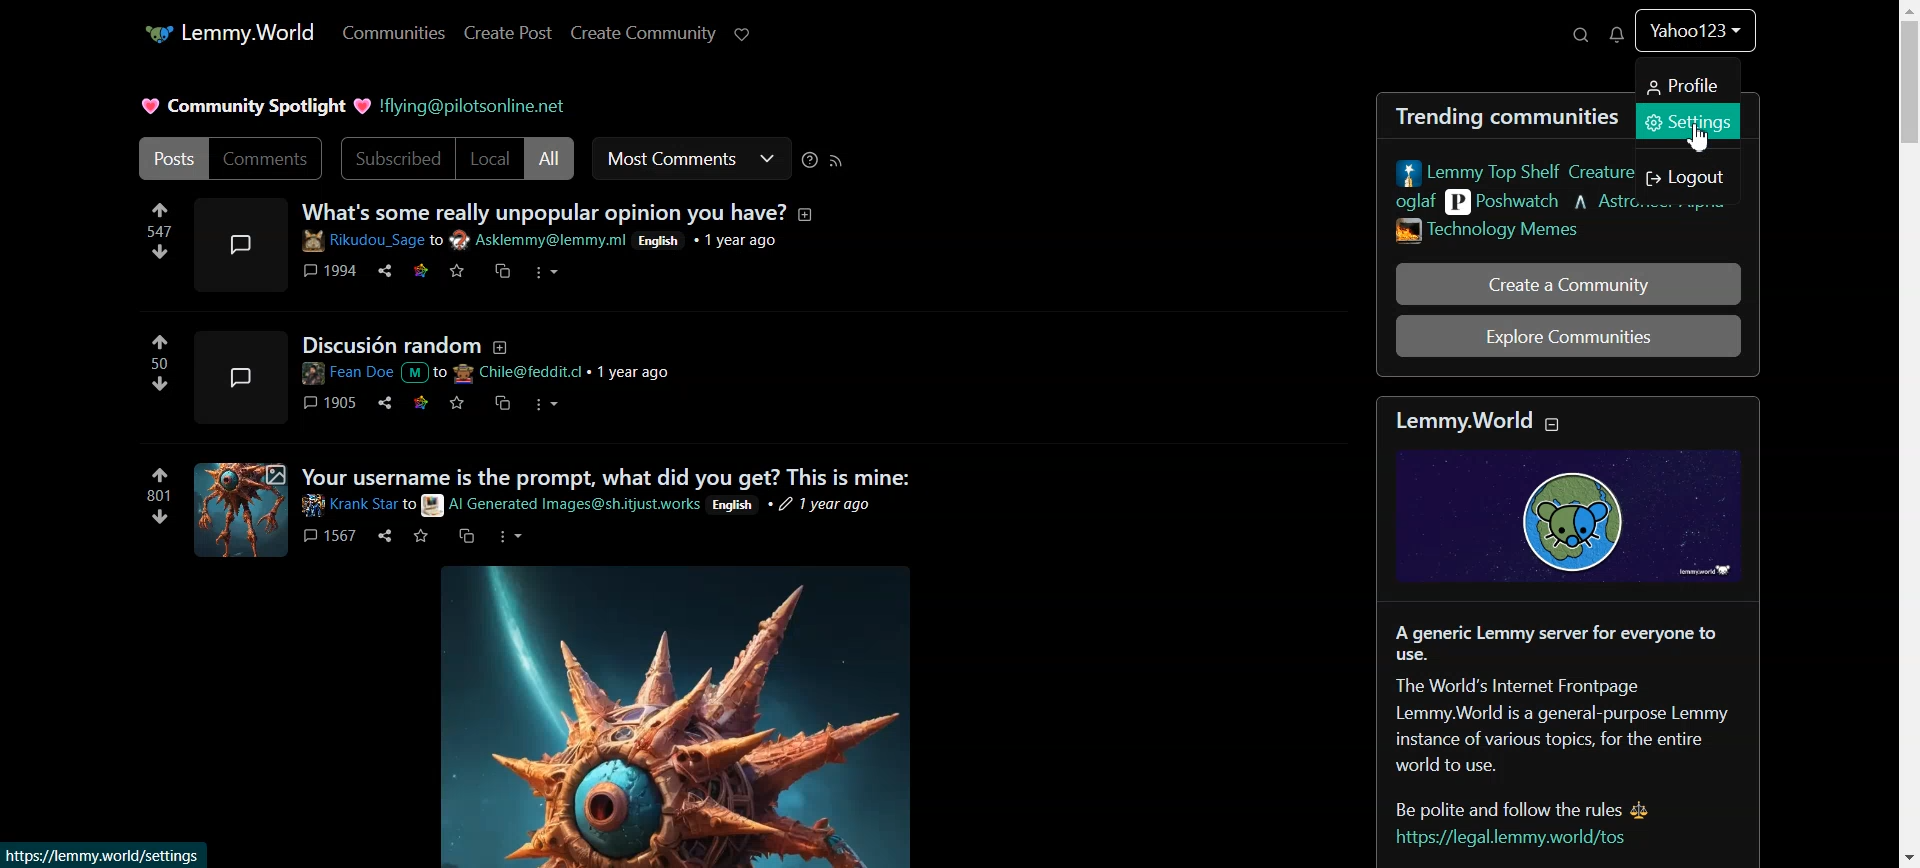  Describe the element at coordinates (474, 380) in the screenshot. I see `Discussion Random` at that location.